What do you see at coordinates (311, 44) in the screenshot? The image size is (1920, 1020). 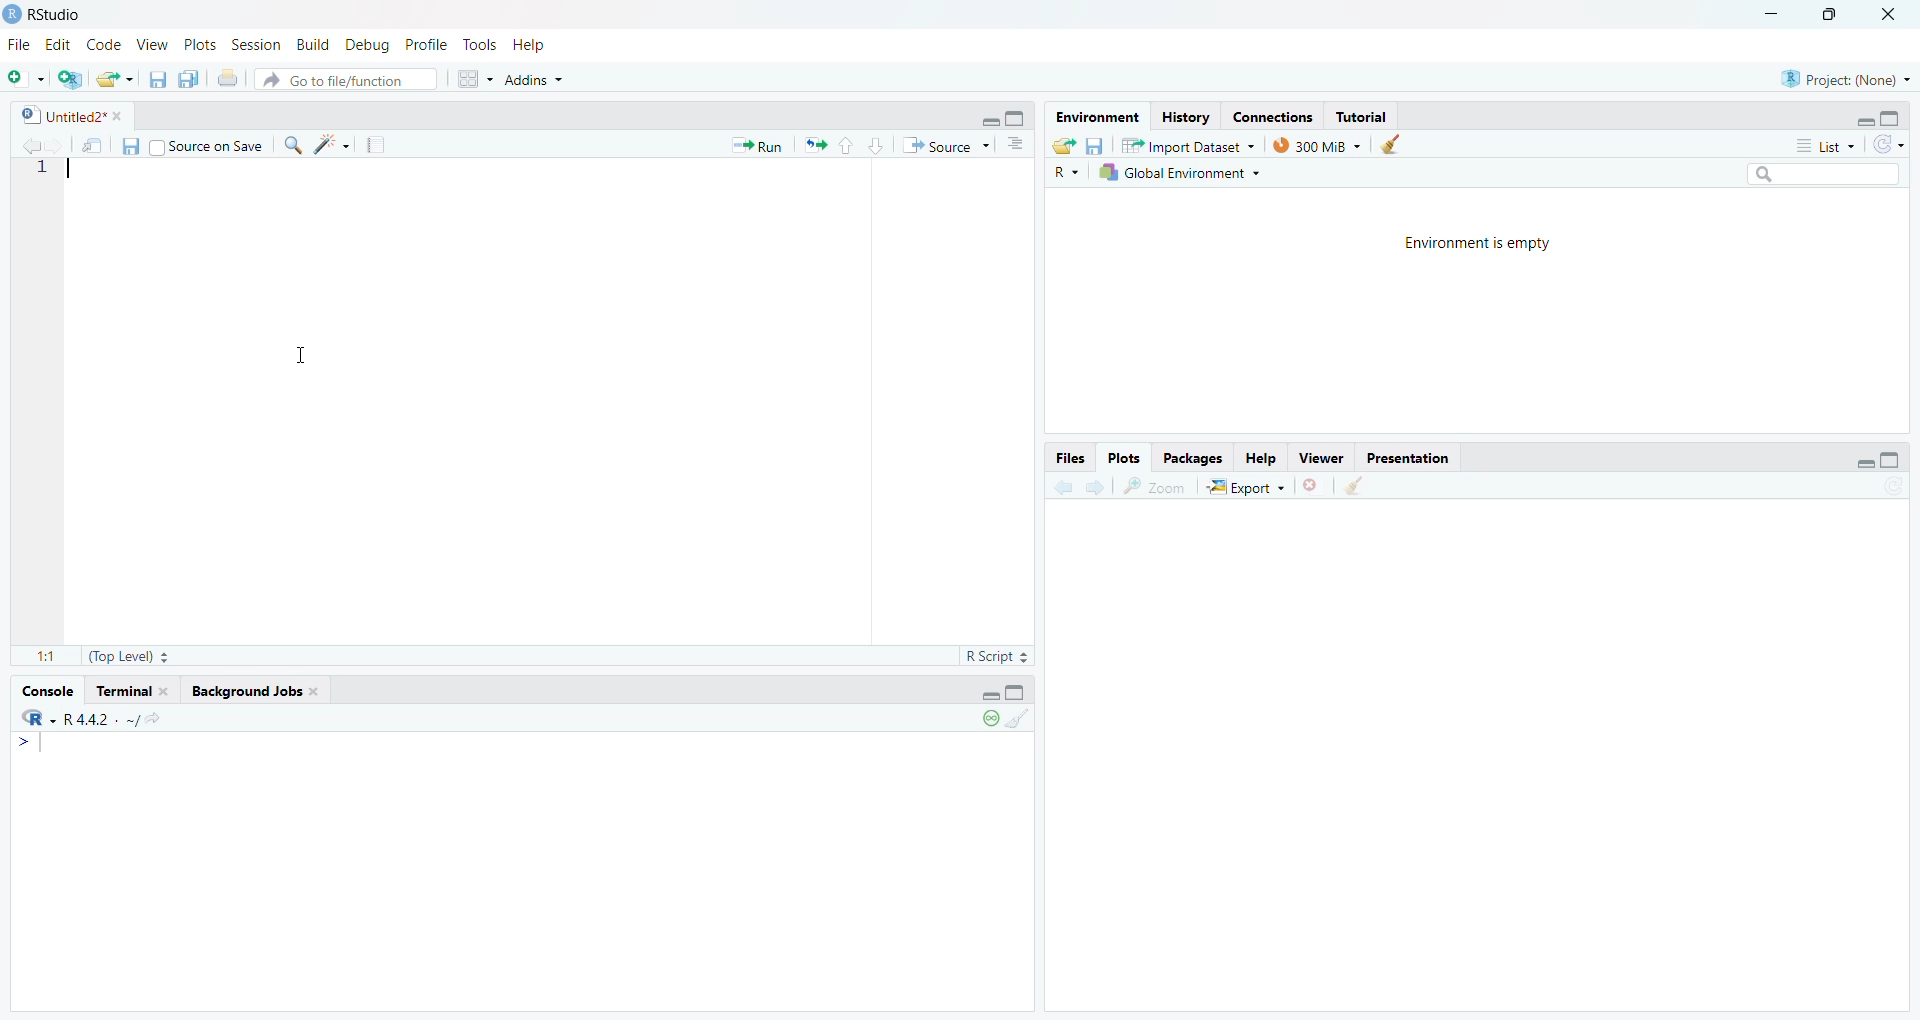 I see `Build` at bounding box center [311, 44].